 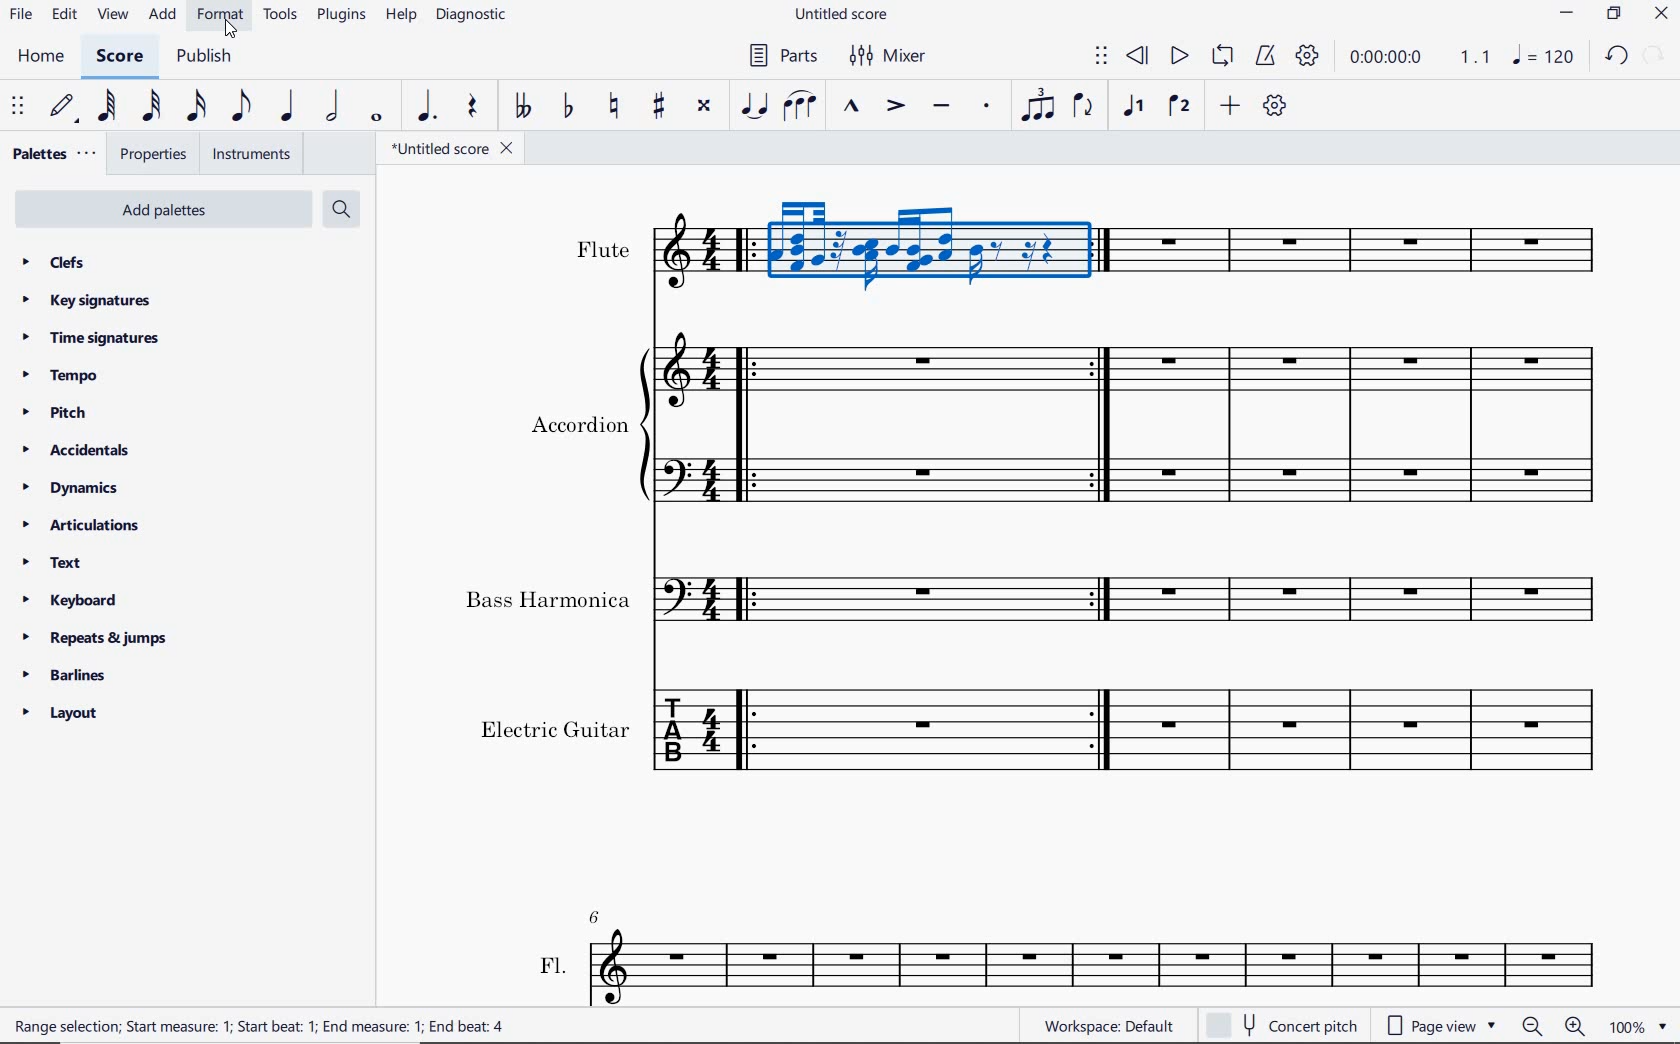 What do you see at coordinates (160, 207) in the screenshot?
I see `add palettes` at bounding box center [160, 207].